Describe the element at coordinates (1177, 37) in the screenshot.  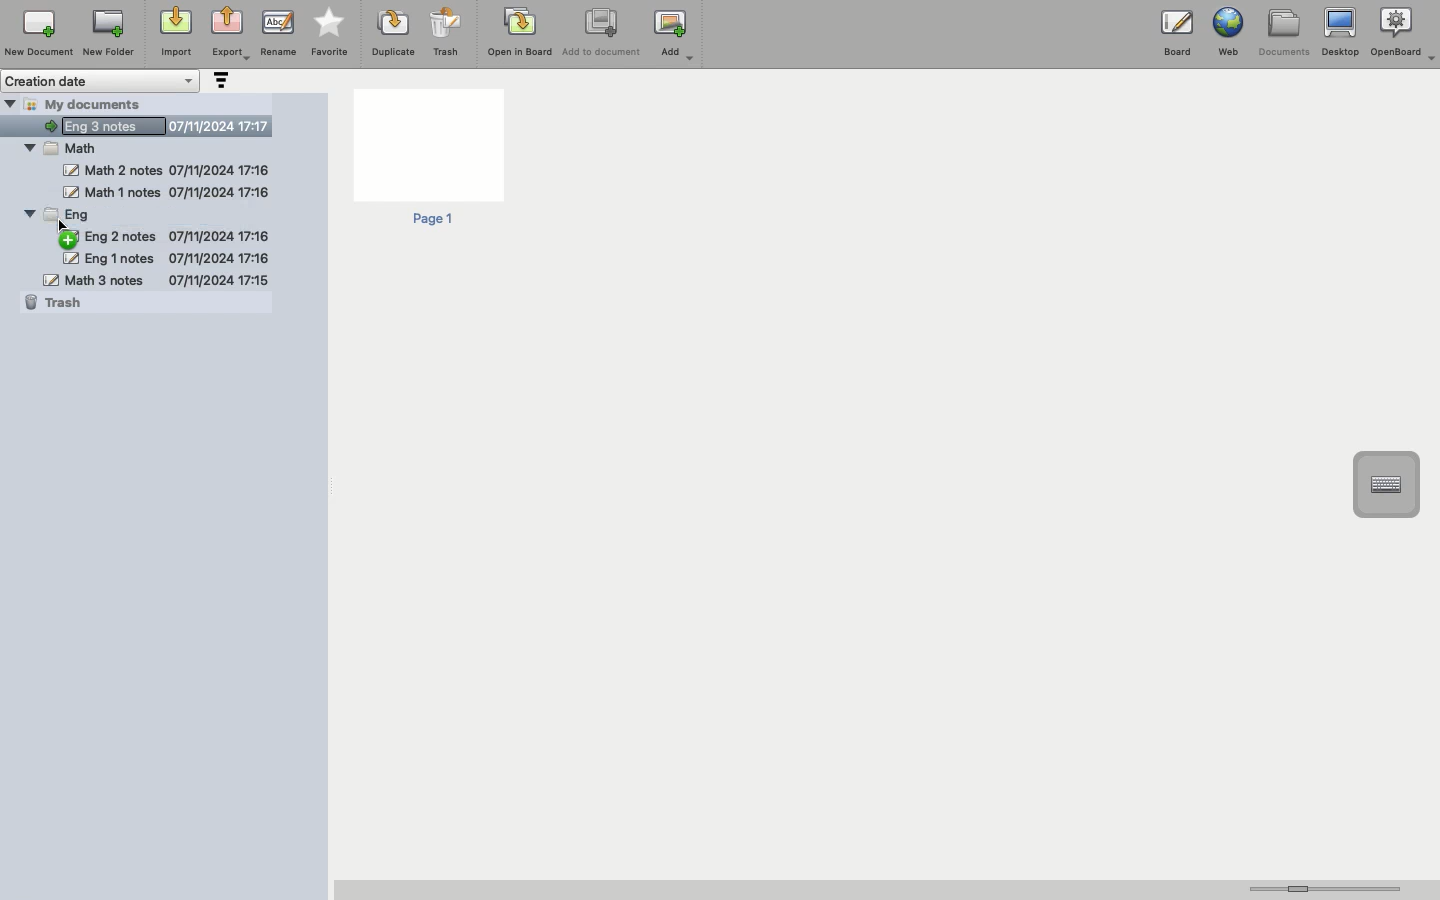
I see `Board` at that location.